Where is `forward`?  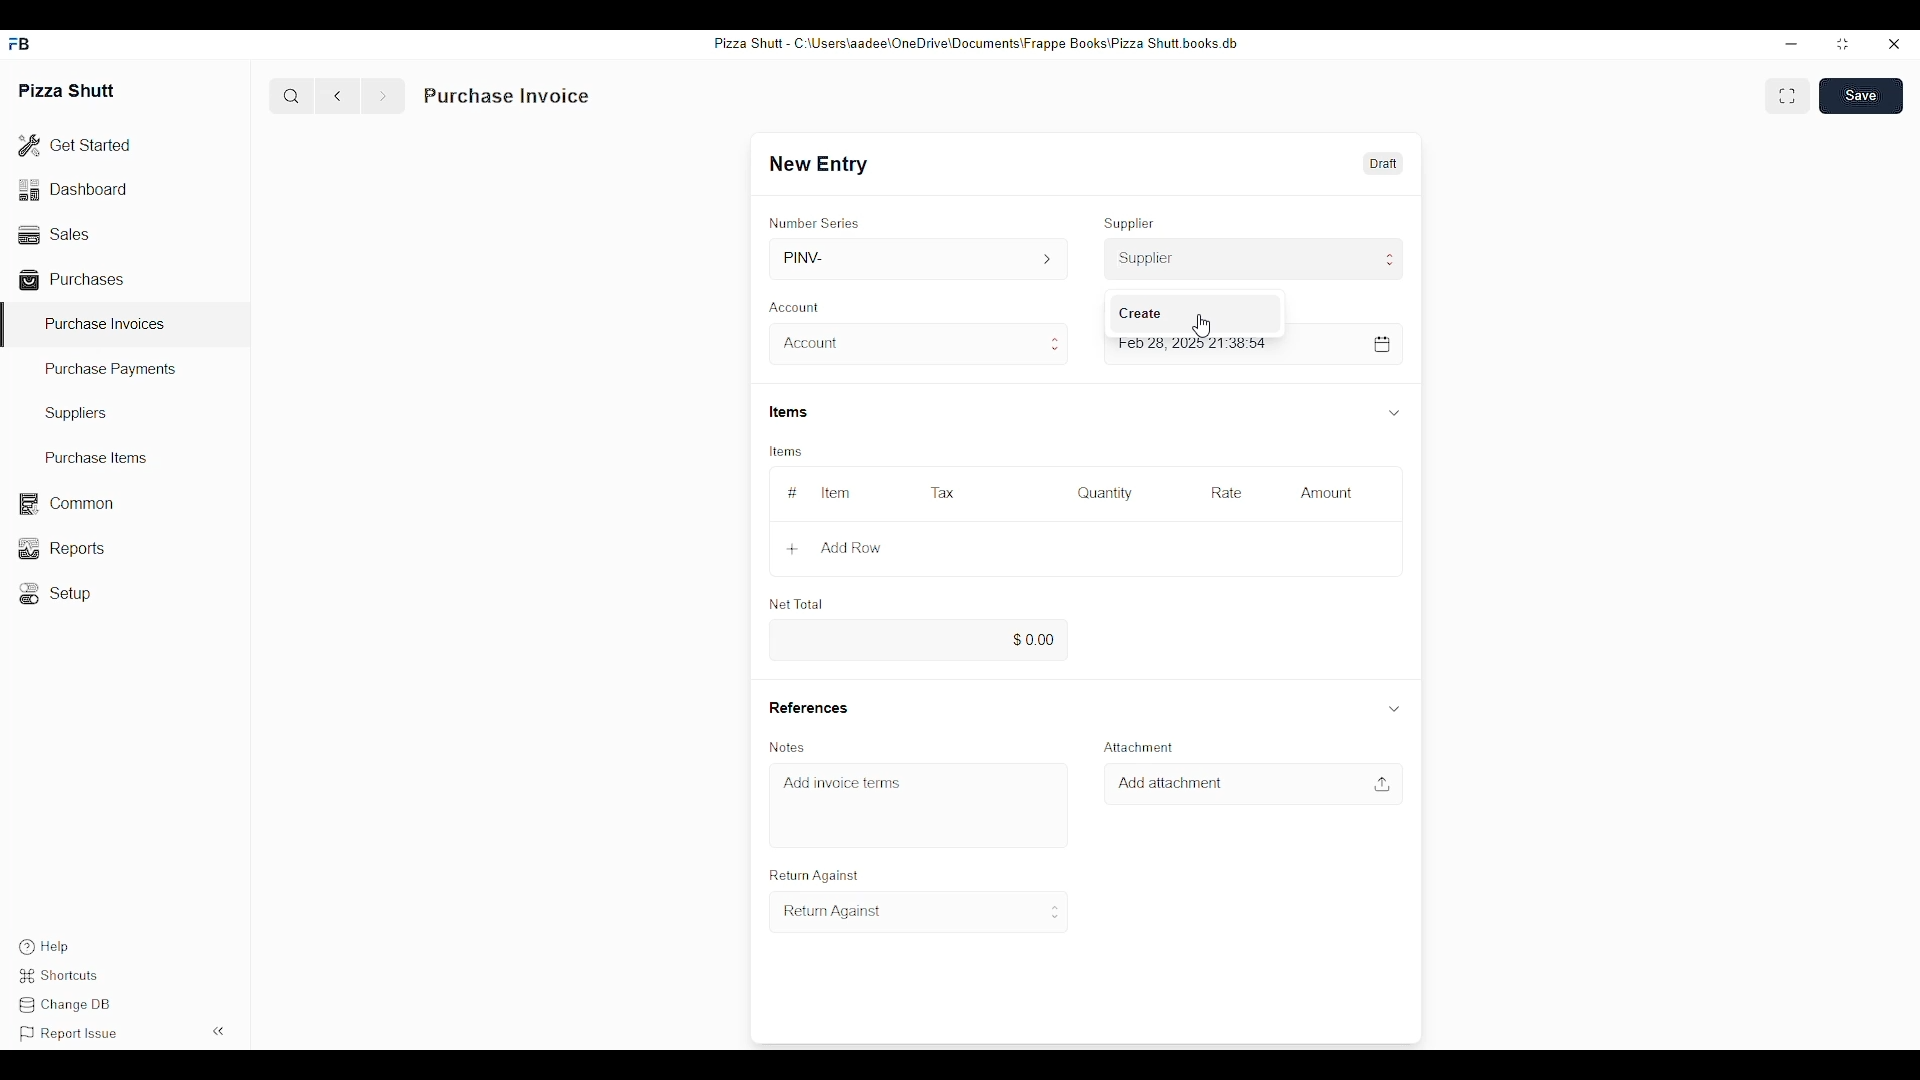 forward is located at coordinates (382, 96).